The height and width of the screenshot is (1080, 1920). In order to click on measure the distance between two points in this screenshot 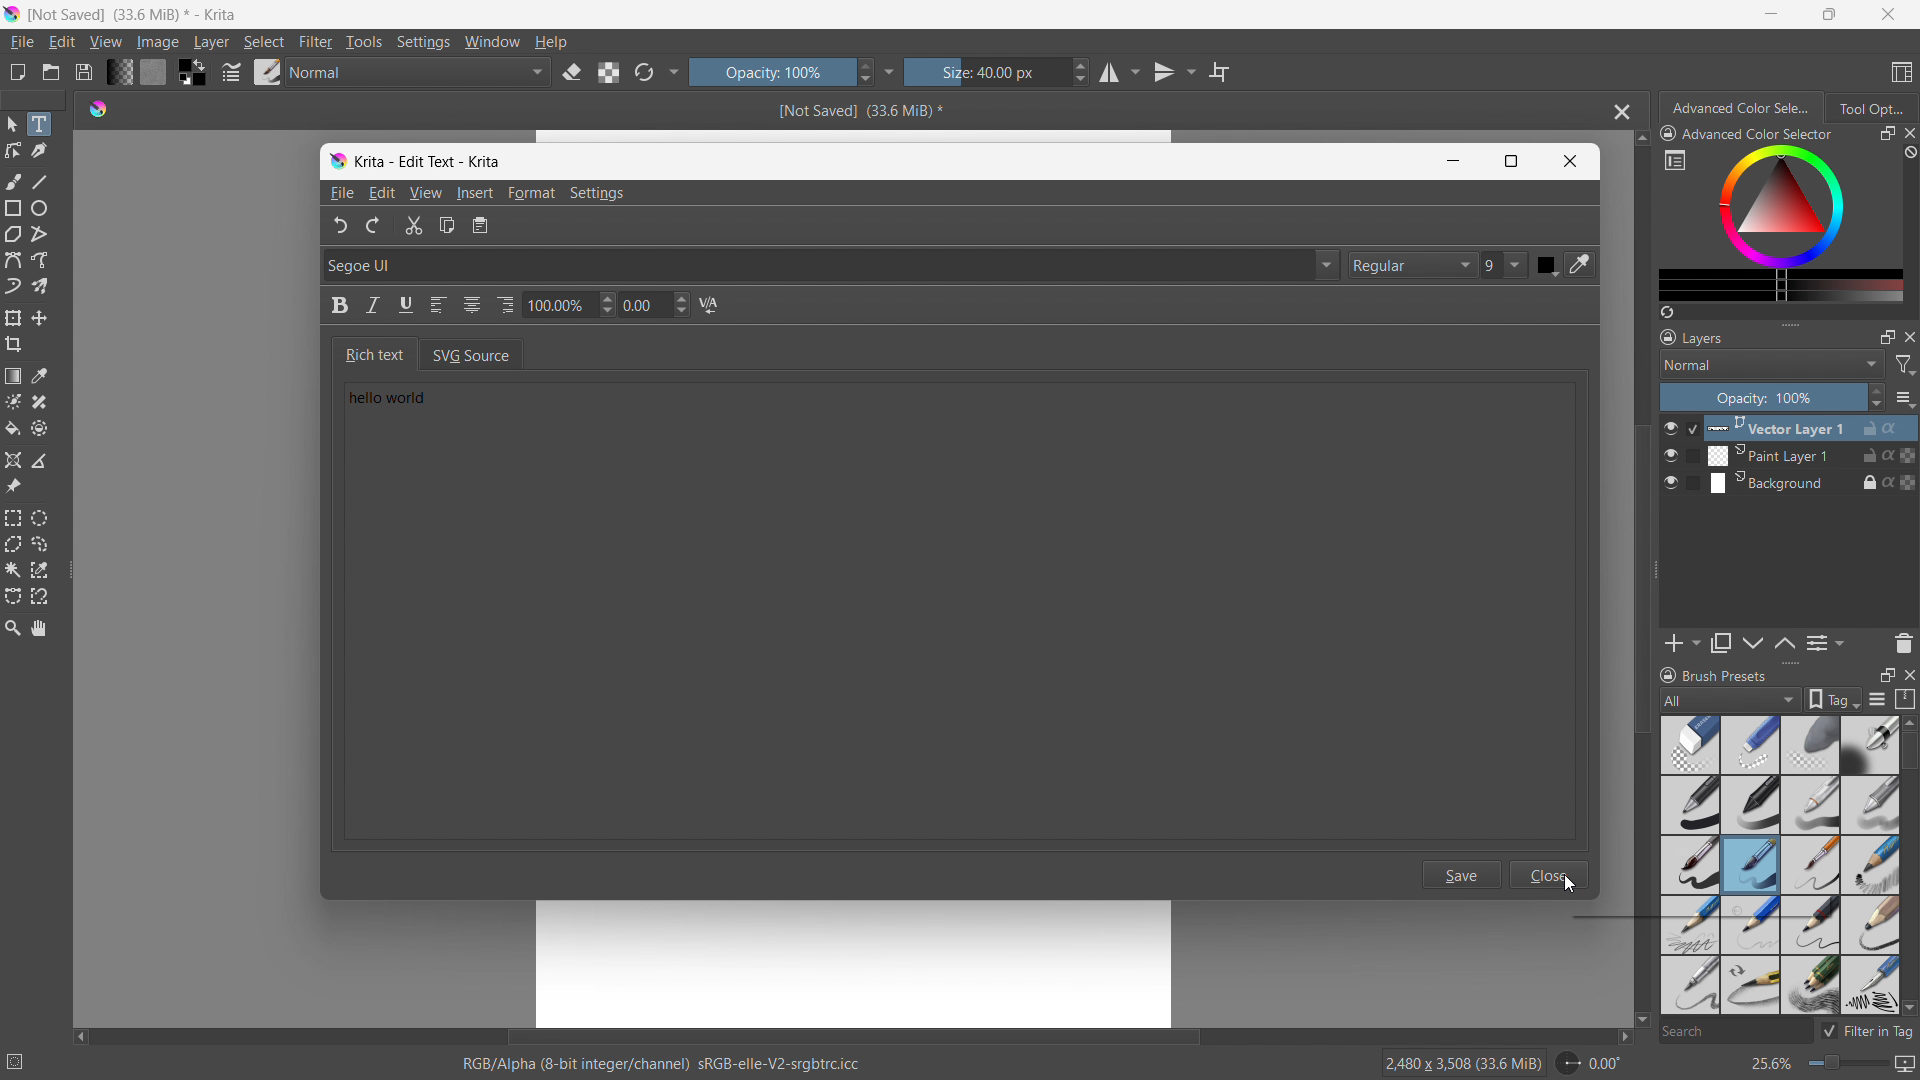, I will do `click(40, 460)`.